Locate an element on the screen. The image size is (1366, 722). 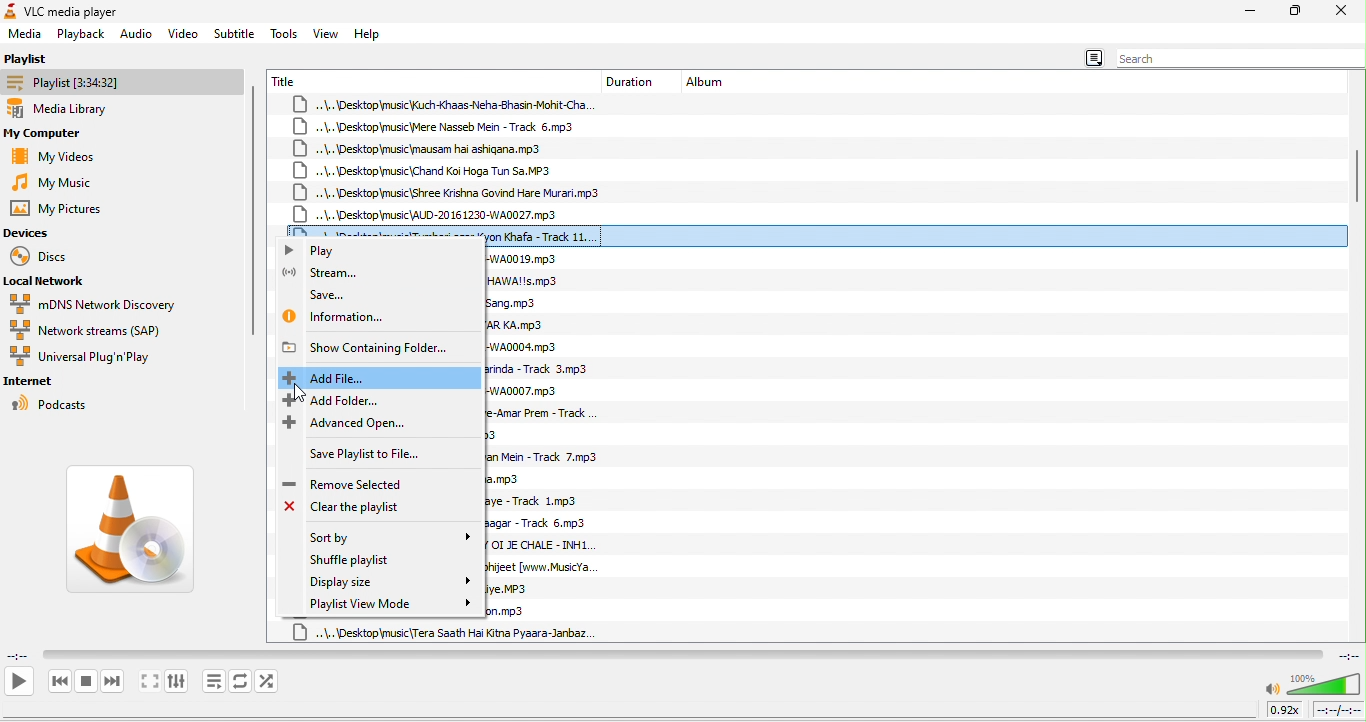
vertical scroll bar is located at coordinates (253, 209).